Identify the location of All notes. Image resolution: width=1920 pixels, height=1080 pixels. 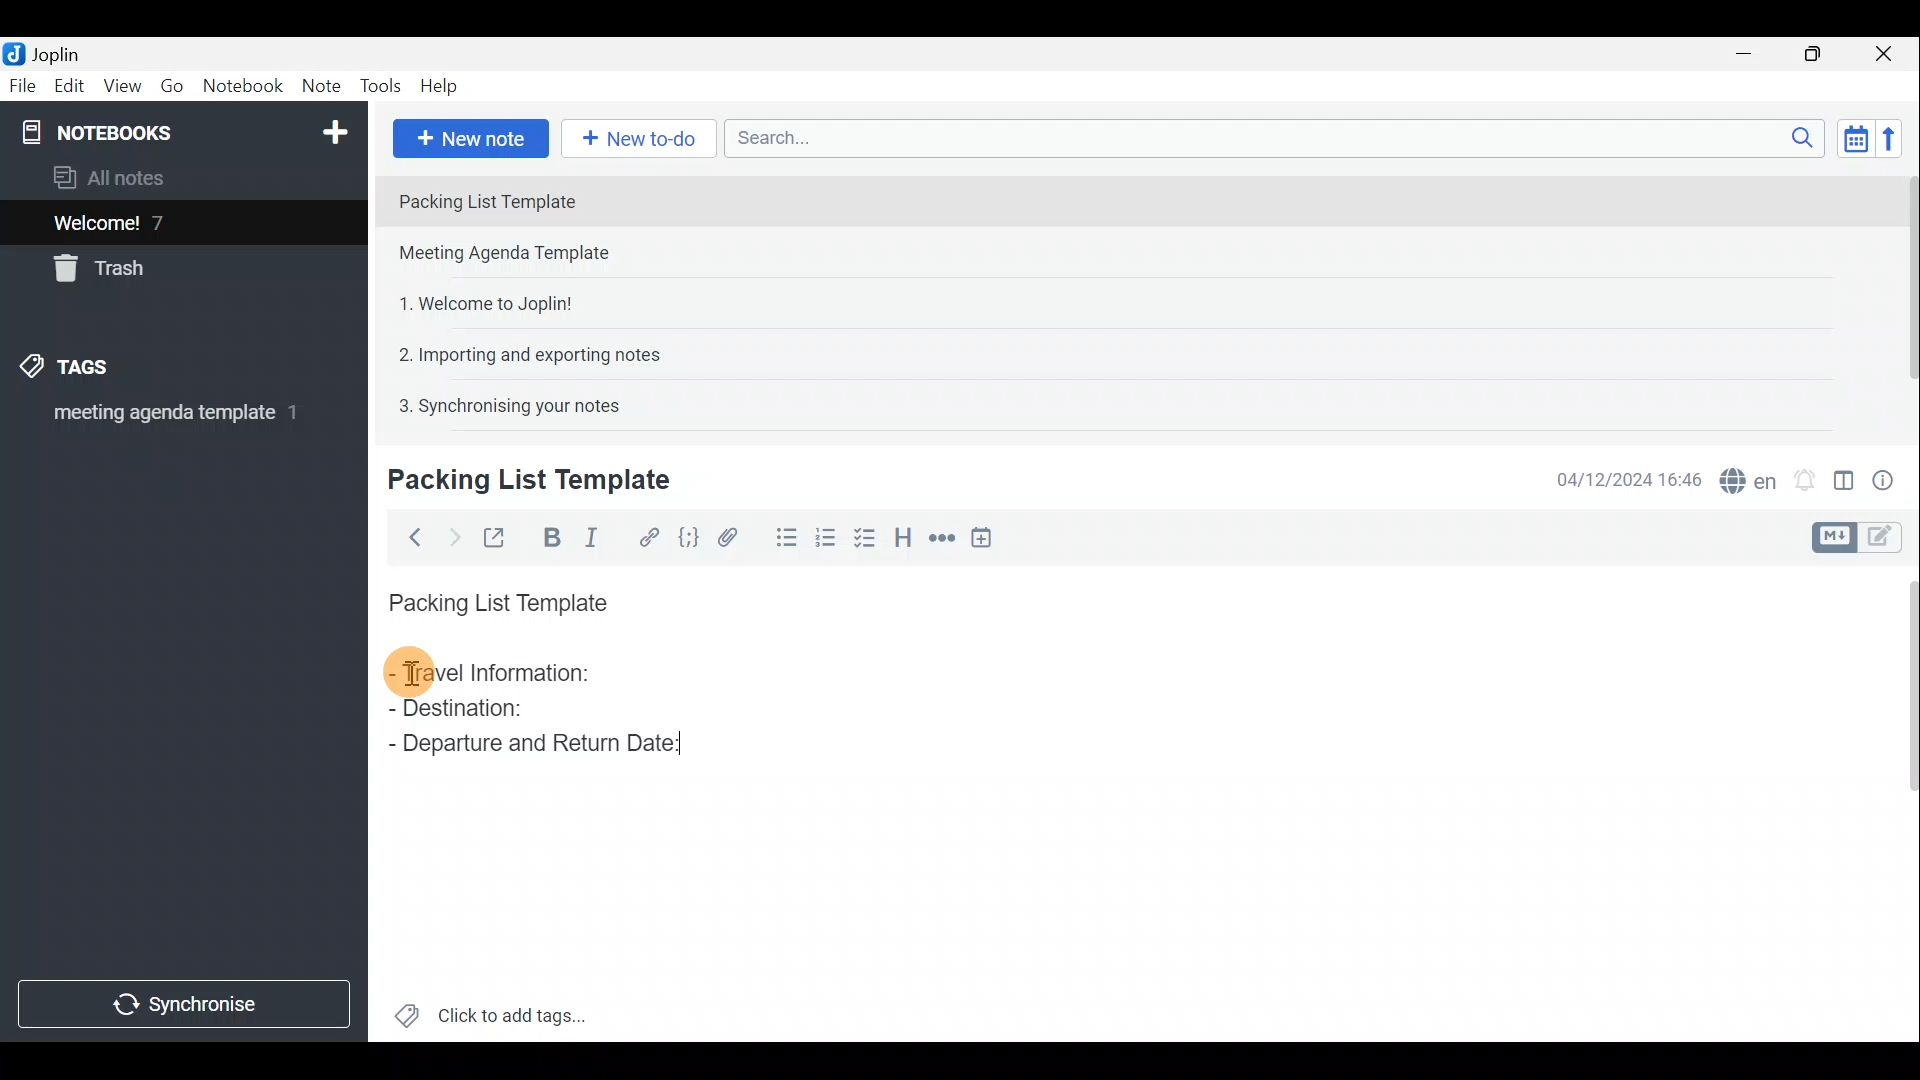
(116, 177).